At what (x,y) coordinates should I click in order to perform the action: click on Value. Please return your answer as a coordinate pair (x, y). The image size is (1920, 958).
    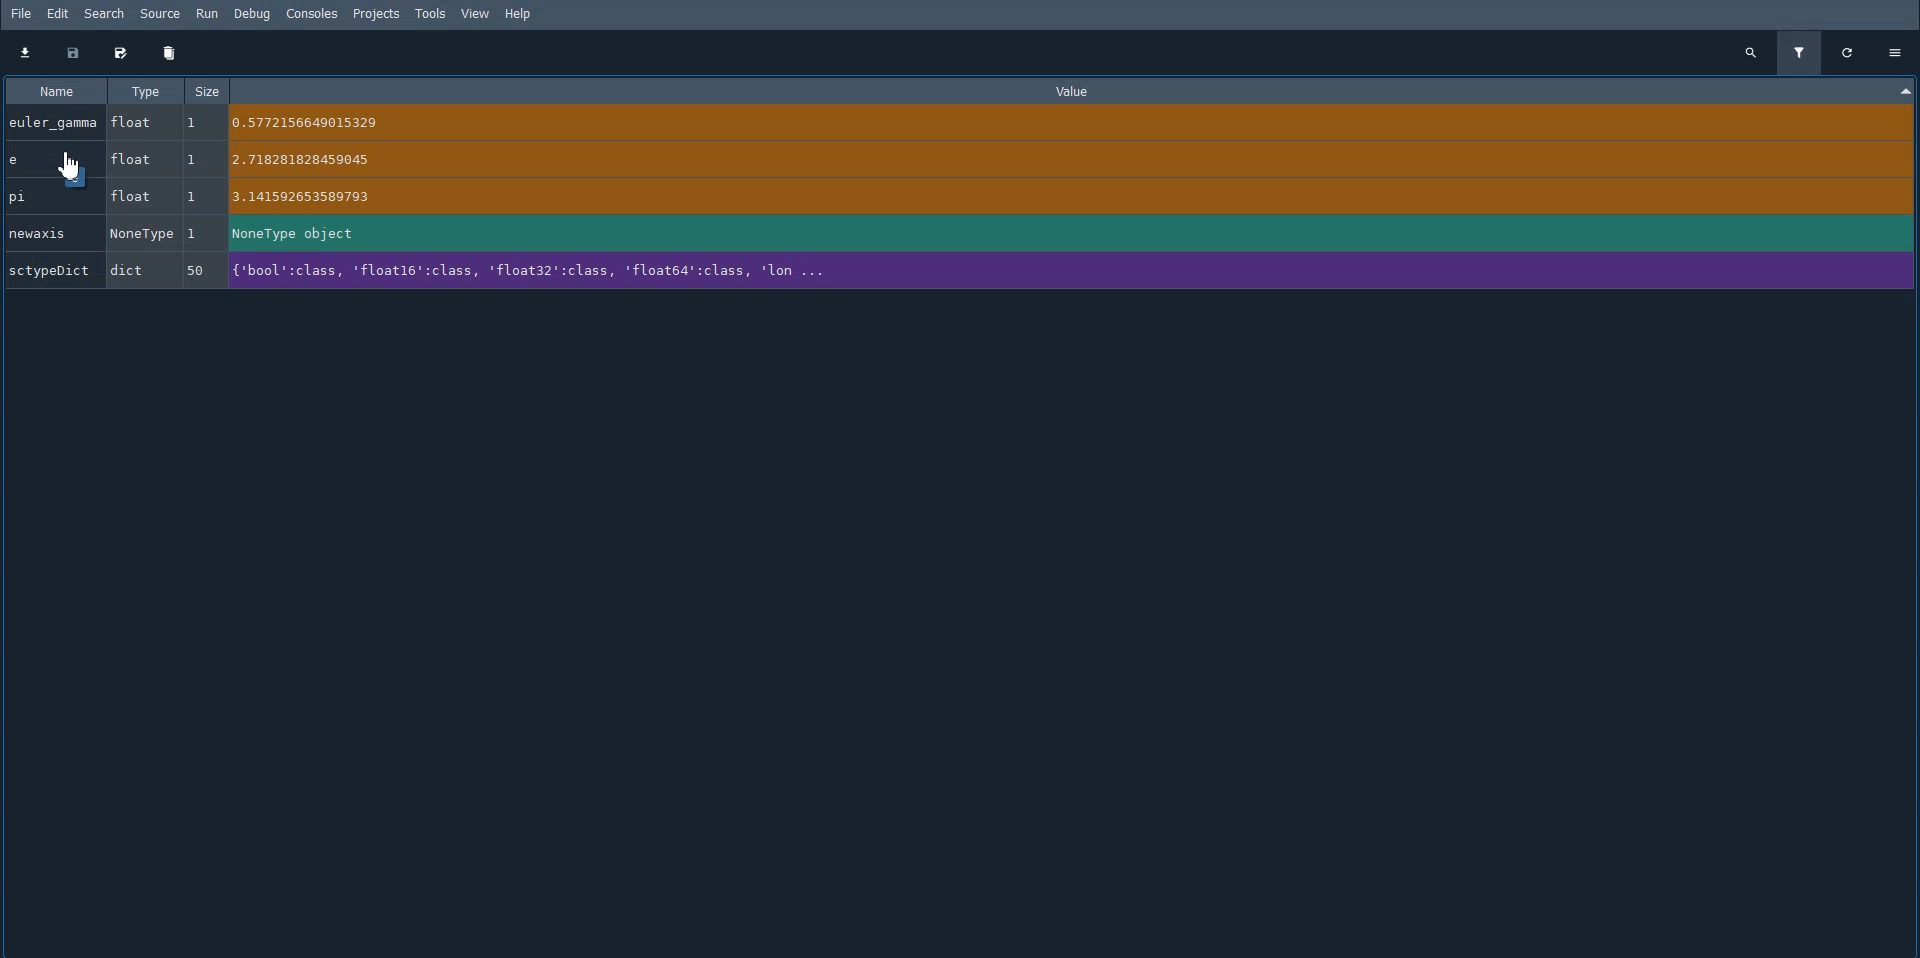
    Looking at the image, I should click on (1077, 90).